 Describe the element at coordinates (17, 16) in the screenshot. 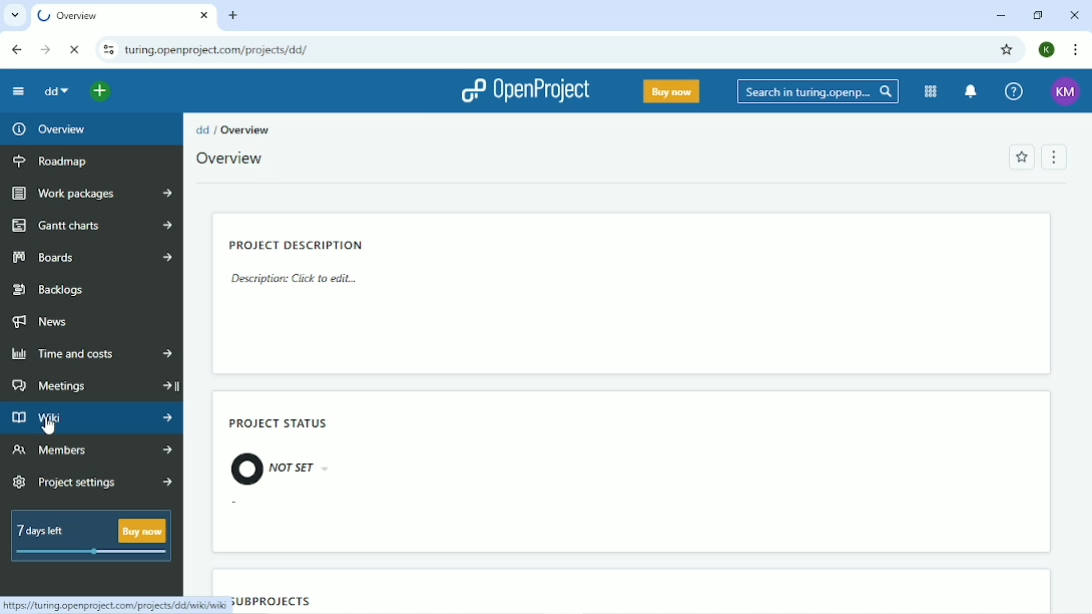

I see `Search tabs` at that location.